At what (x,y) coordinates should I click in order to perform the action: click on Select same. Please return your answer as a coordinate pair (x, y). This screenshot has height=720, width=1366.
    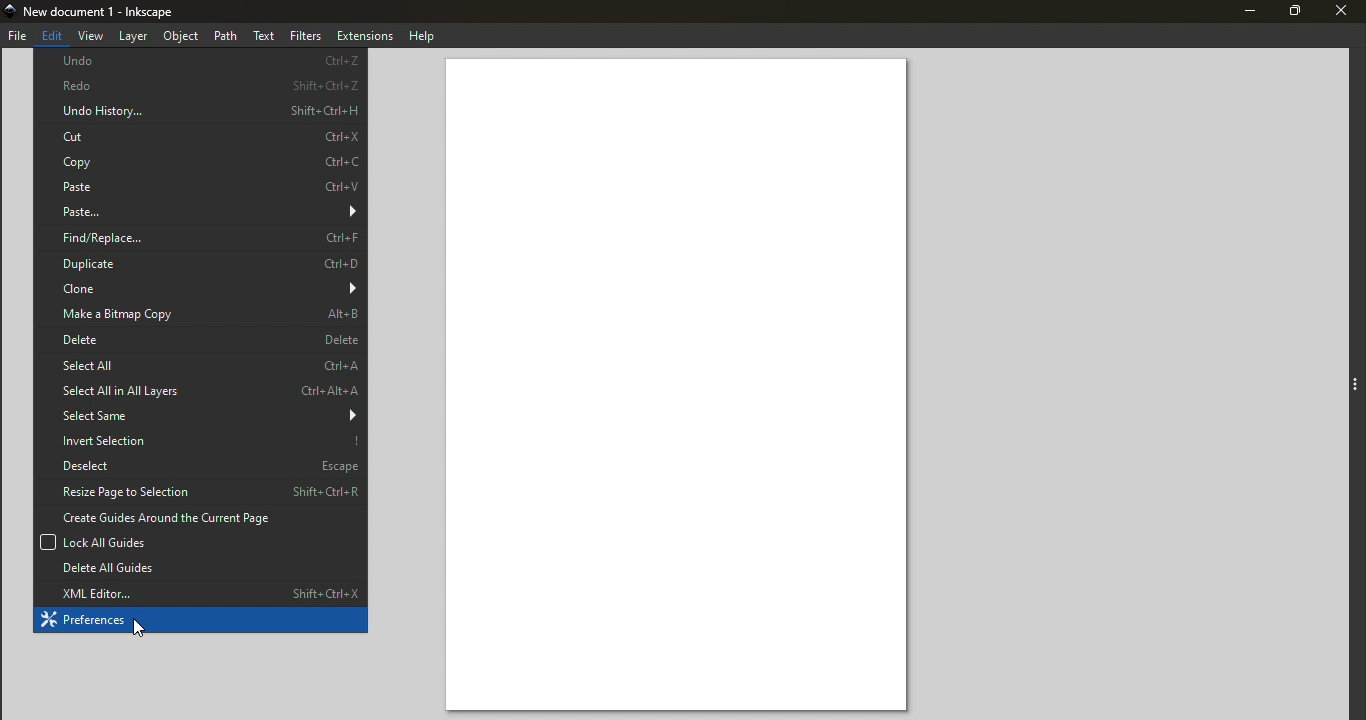
    Looking at the image, I should click on (201, 417).